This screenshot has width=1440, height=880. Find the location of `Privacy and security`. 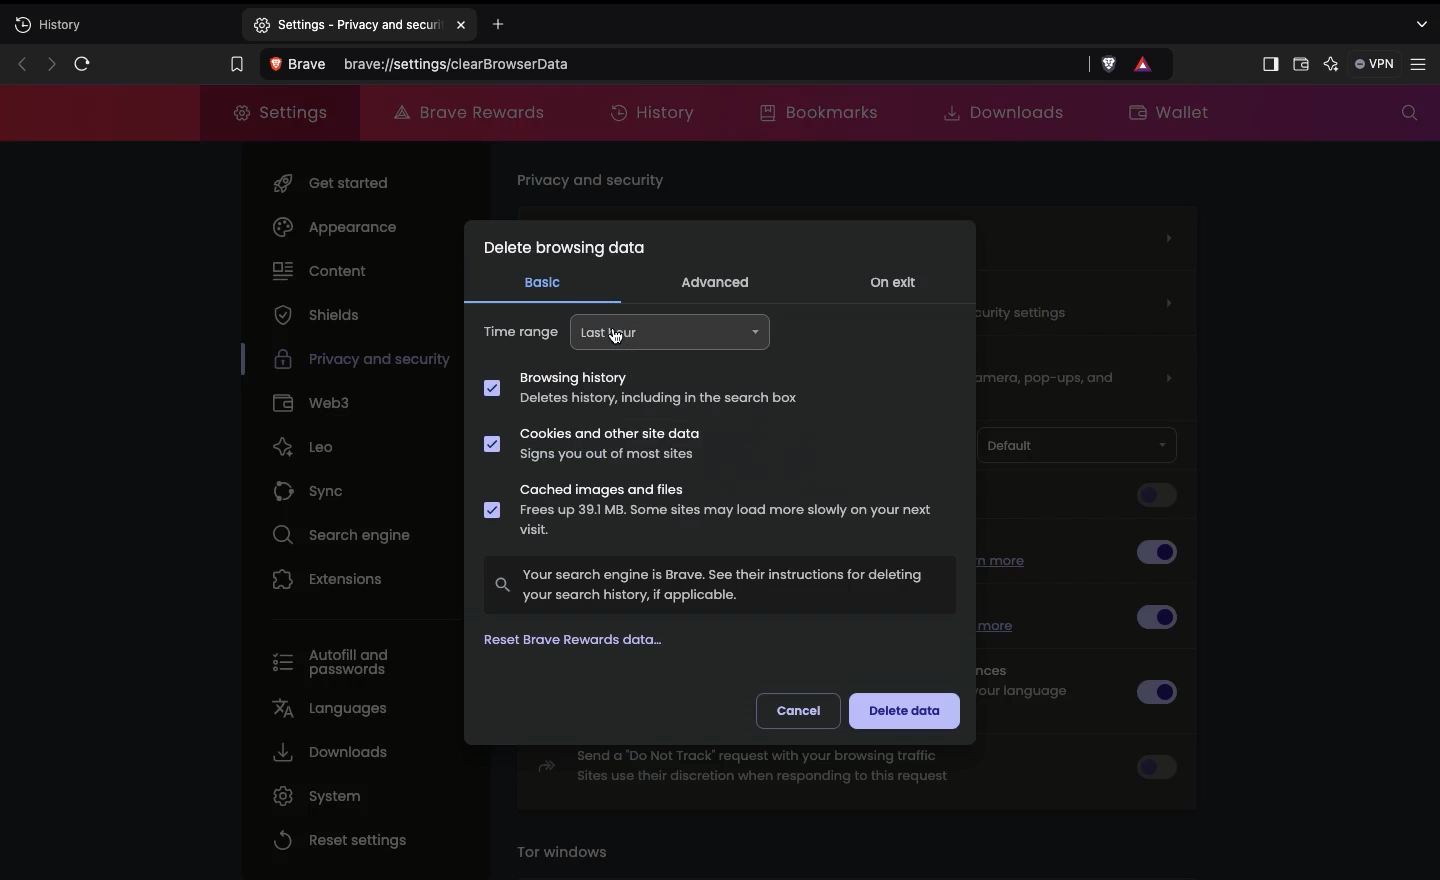

Privacy and security is located at coordinates (345, 362).